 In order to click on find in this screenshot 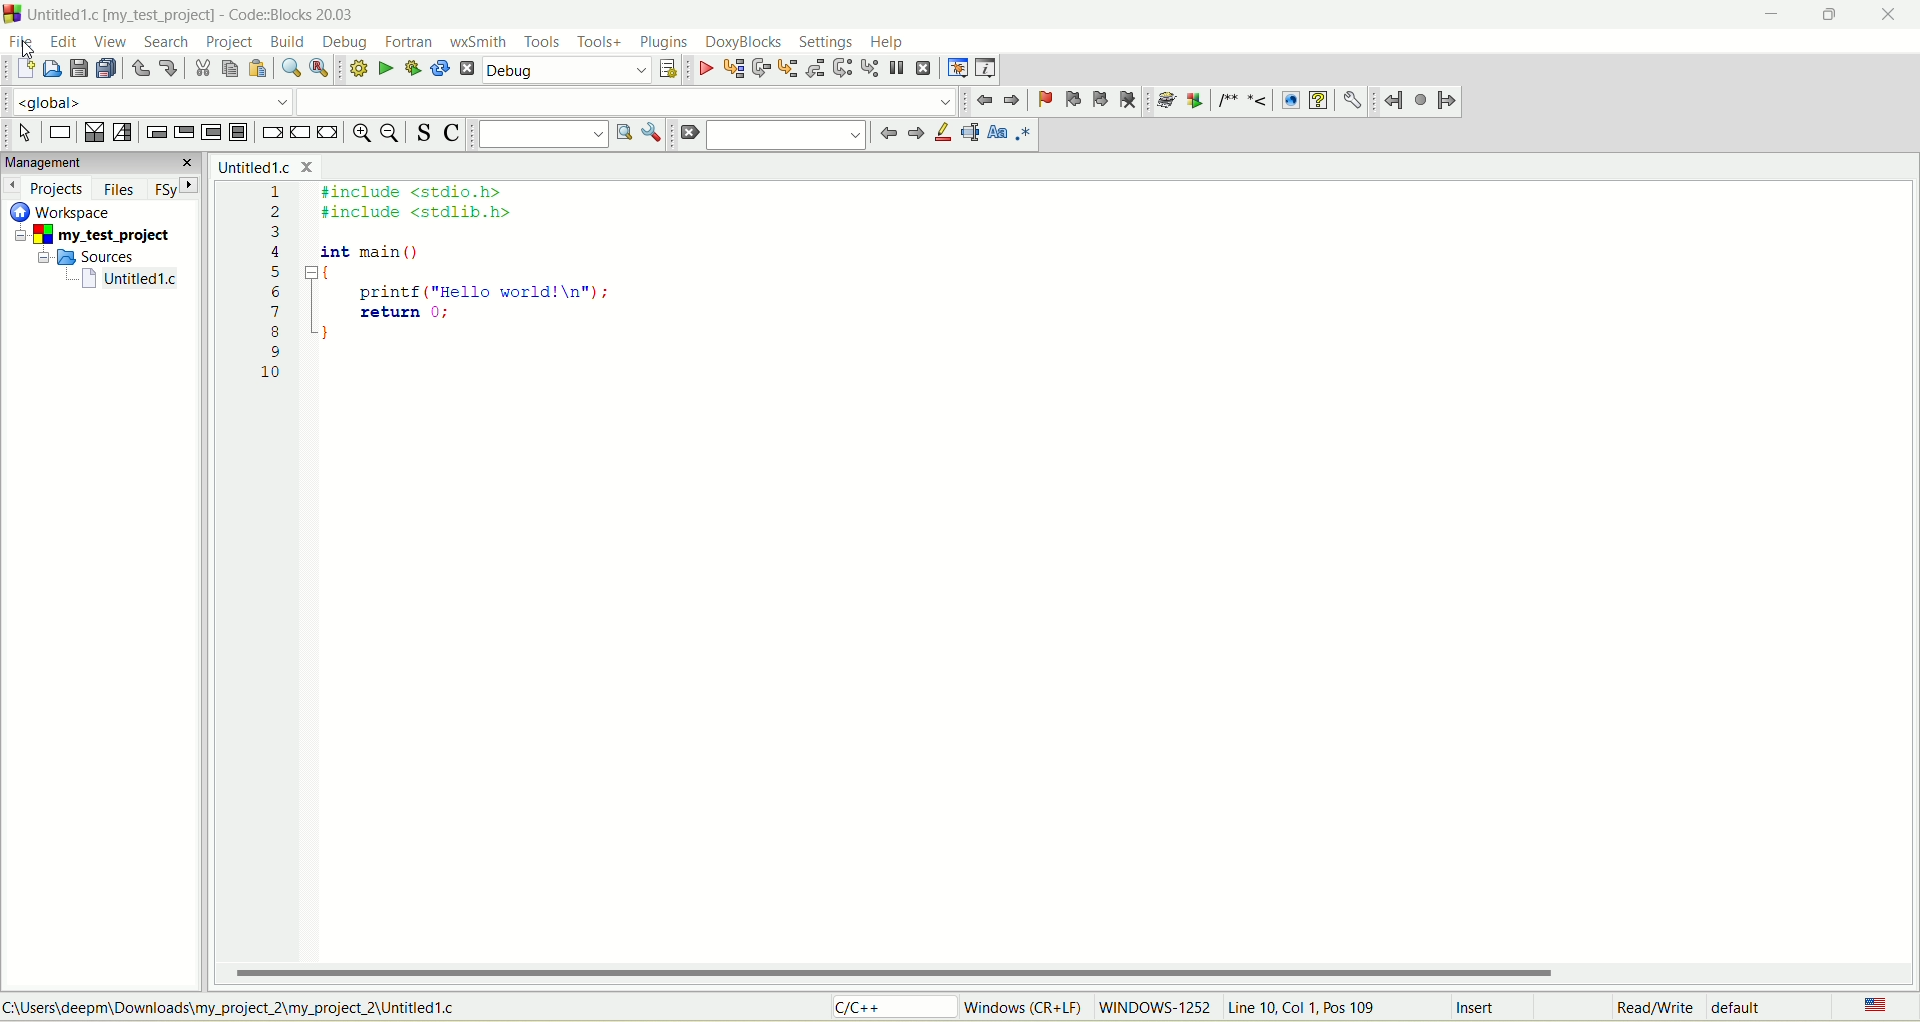, I will do `click(290, 69)`.